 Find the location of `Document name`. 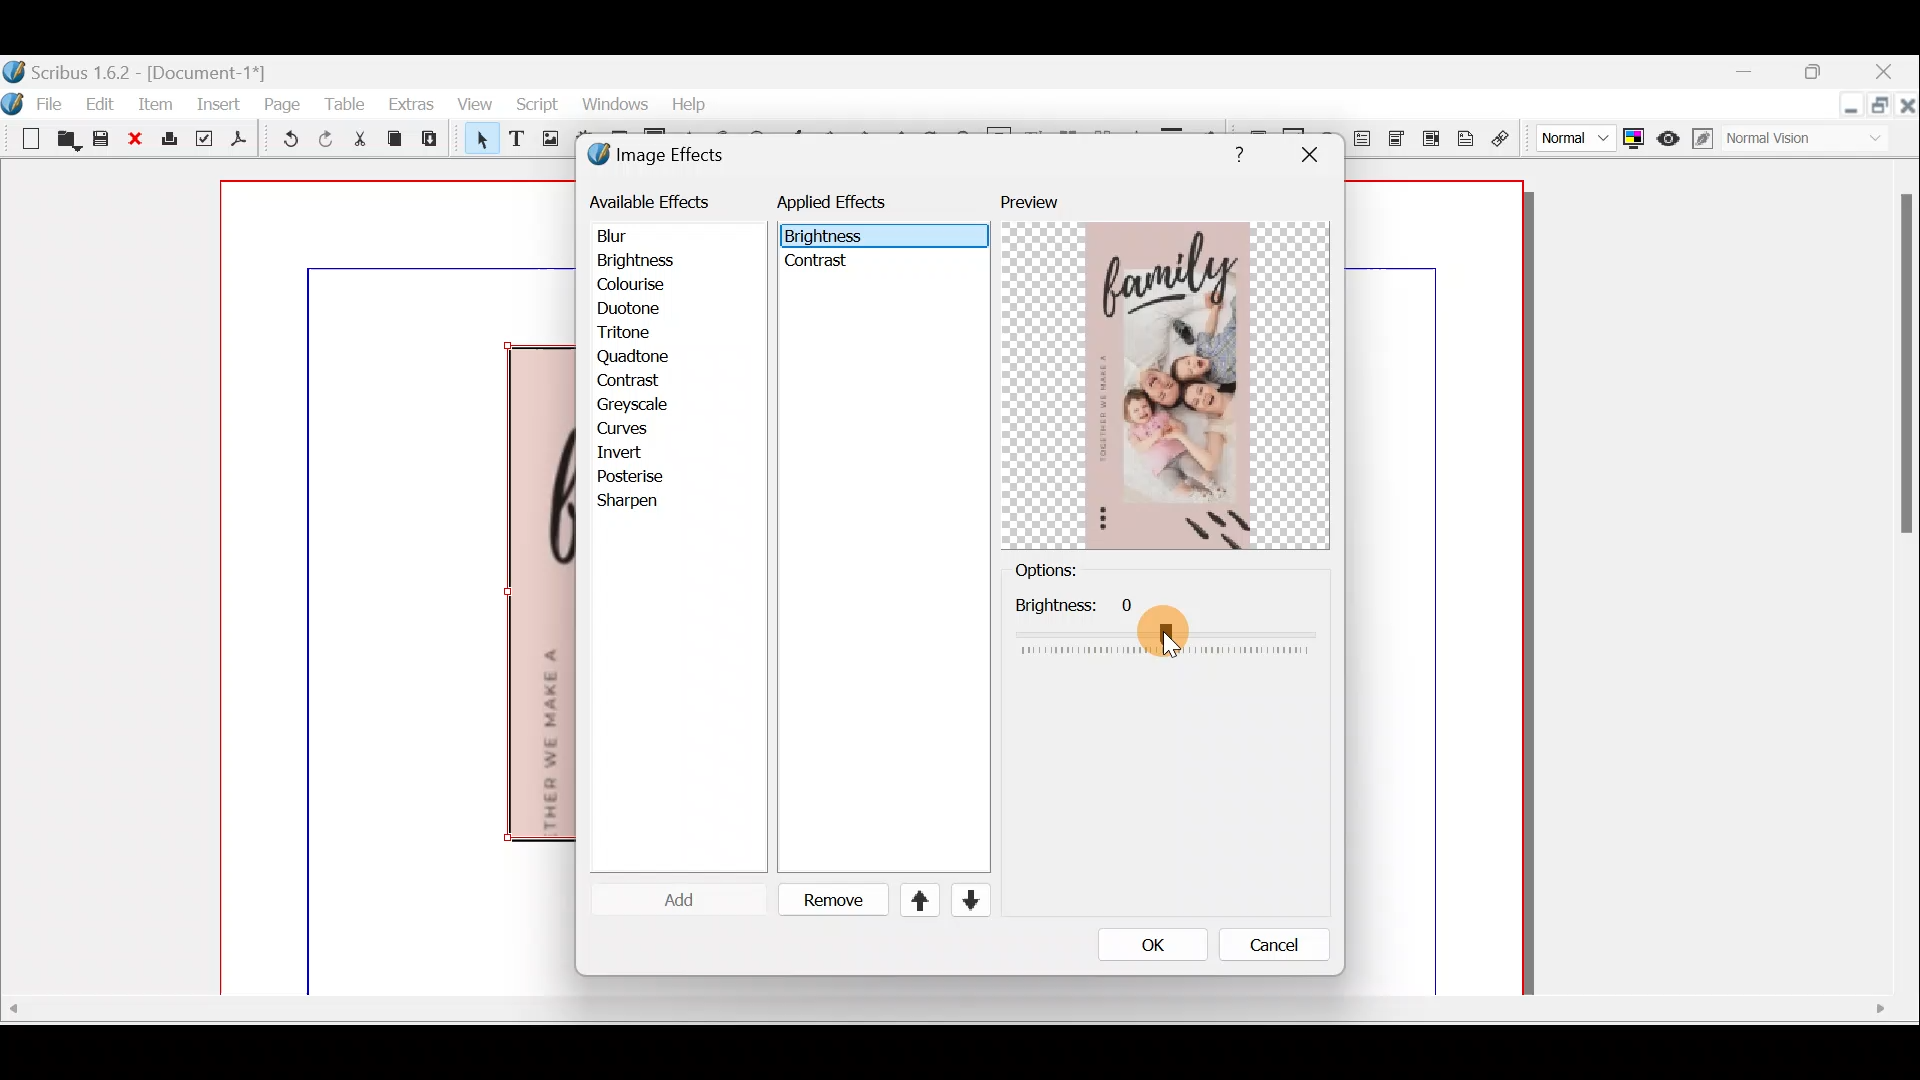

Document name is located at coordinates (137, 70).